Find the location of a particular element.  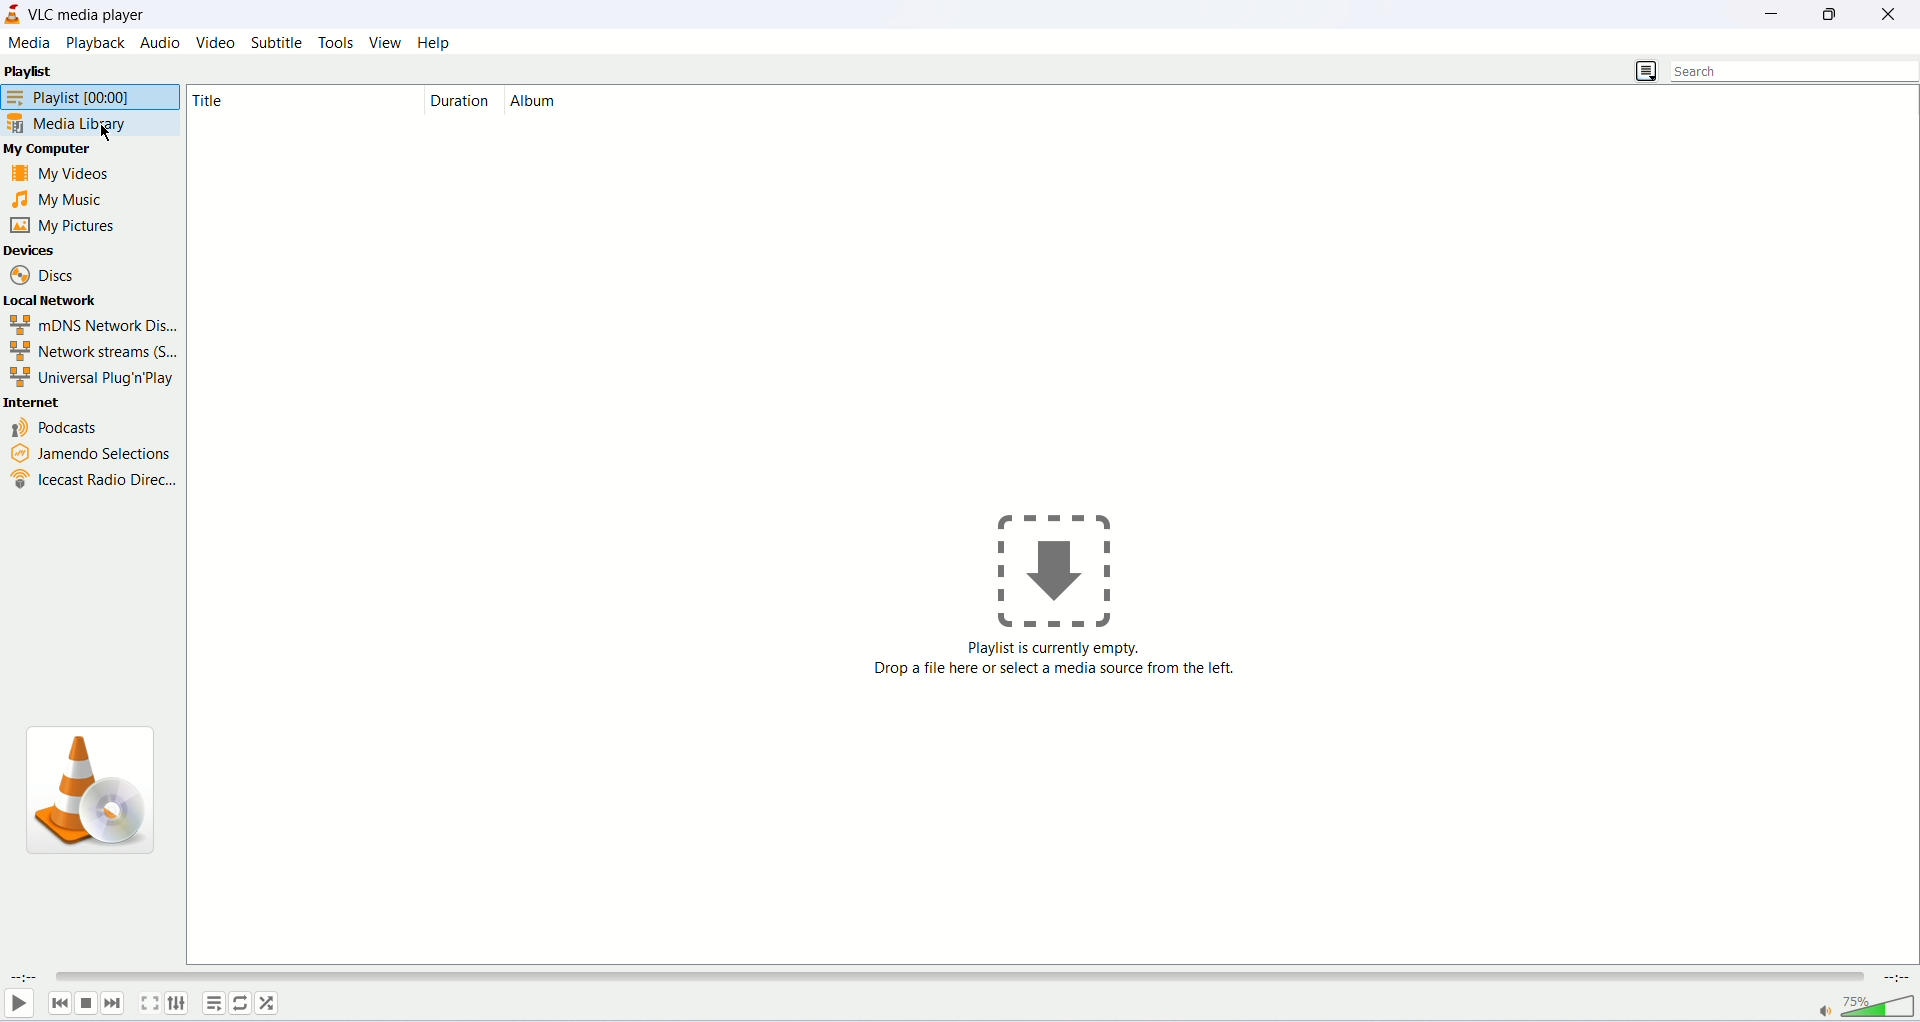

loop is located at coordinates (241, 1003).